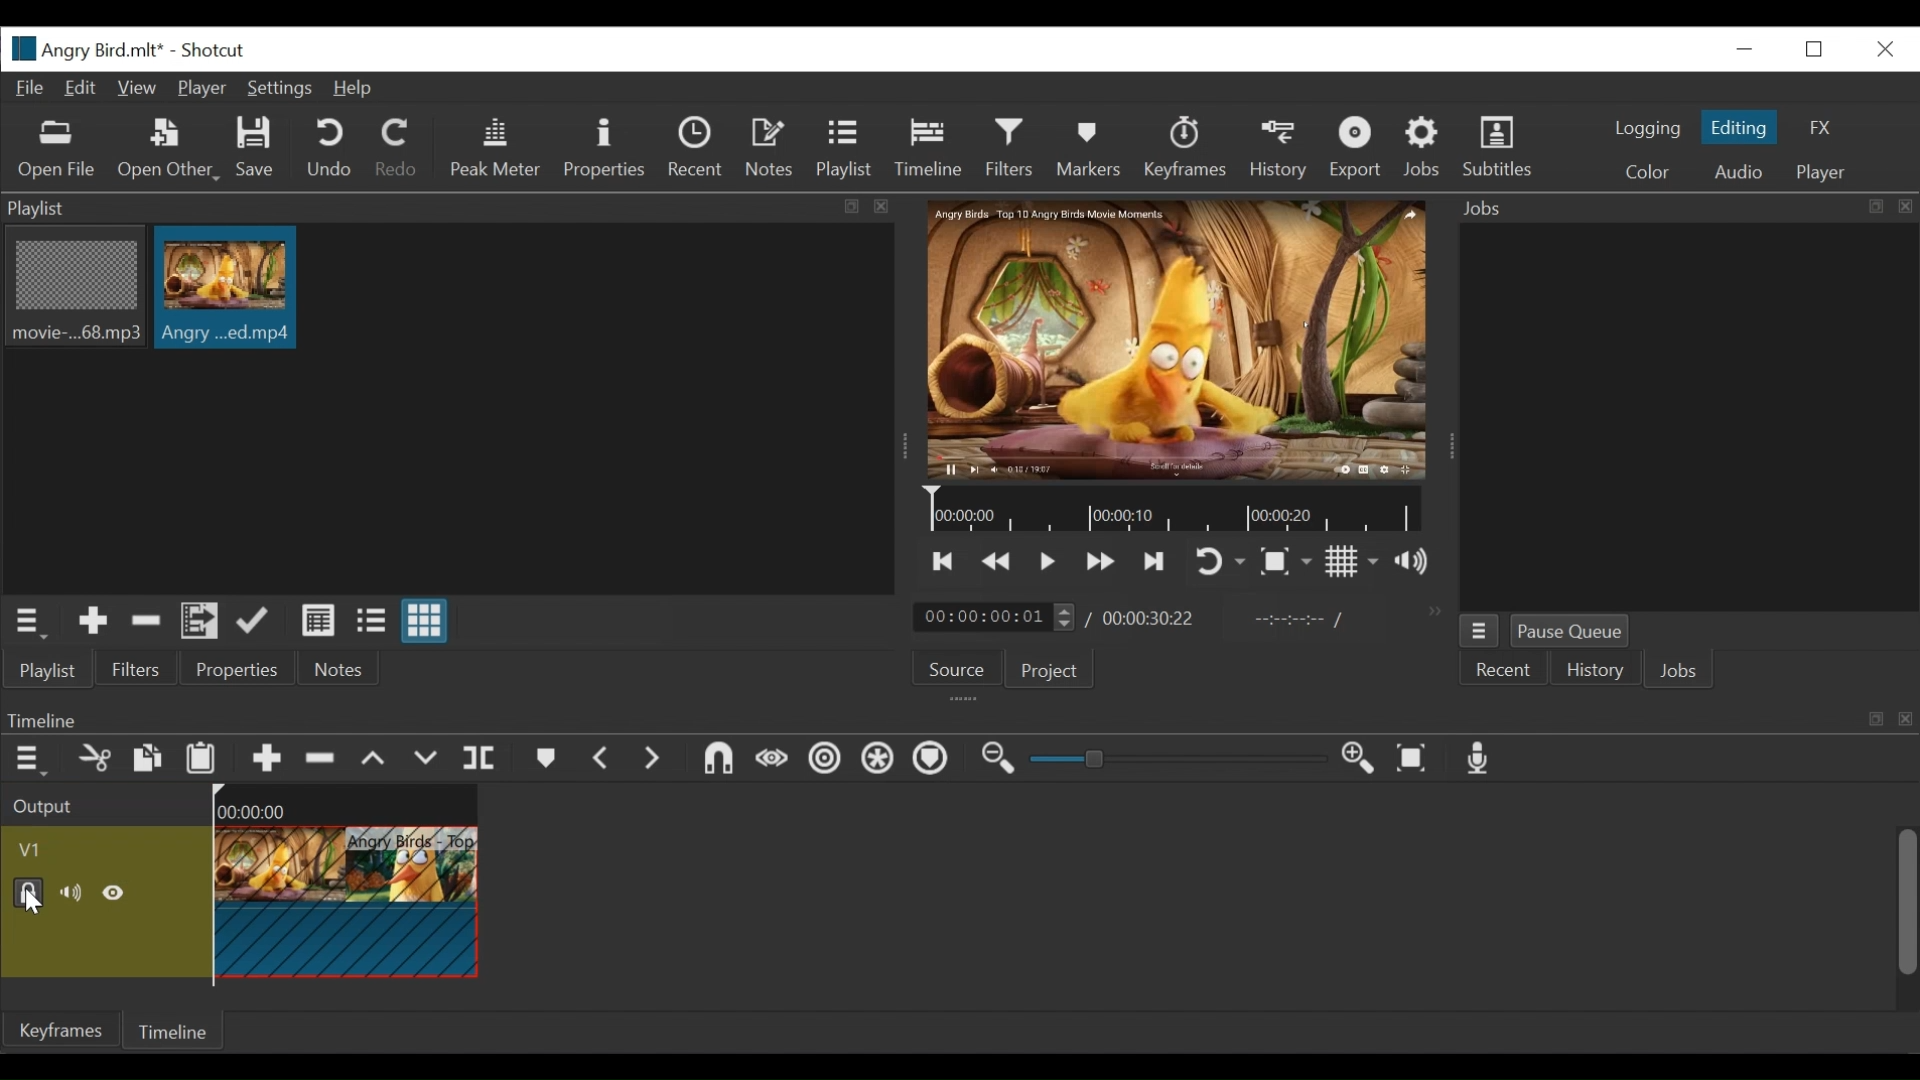 The width and height of the screenshot is (1920, 1080). Describe the element at coordinates (1285, 562) in the screenshot. I see `Toggle Zoom` at that location.